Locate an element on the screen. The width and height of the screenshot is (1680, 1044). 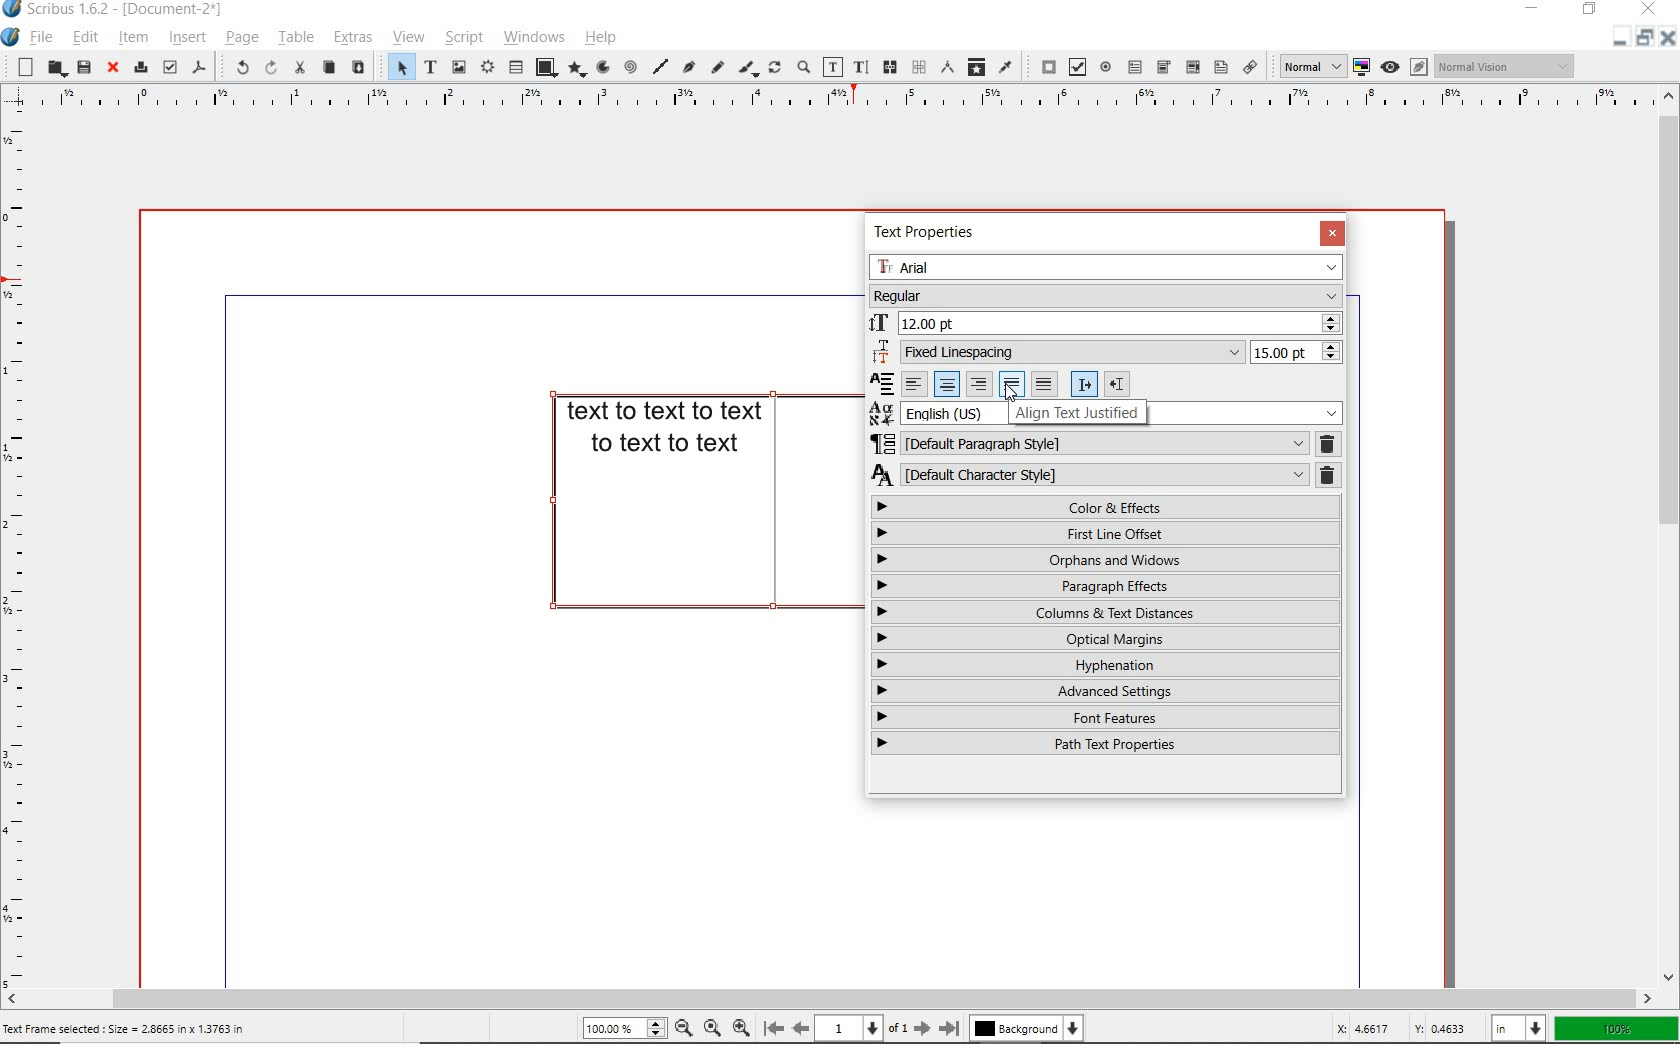
link annotation is located at coordinates (1248, 66).